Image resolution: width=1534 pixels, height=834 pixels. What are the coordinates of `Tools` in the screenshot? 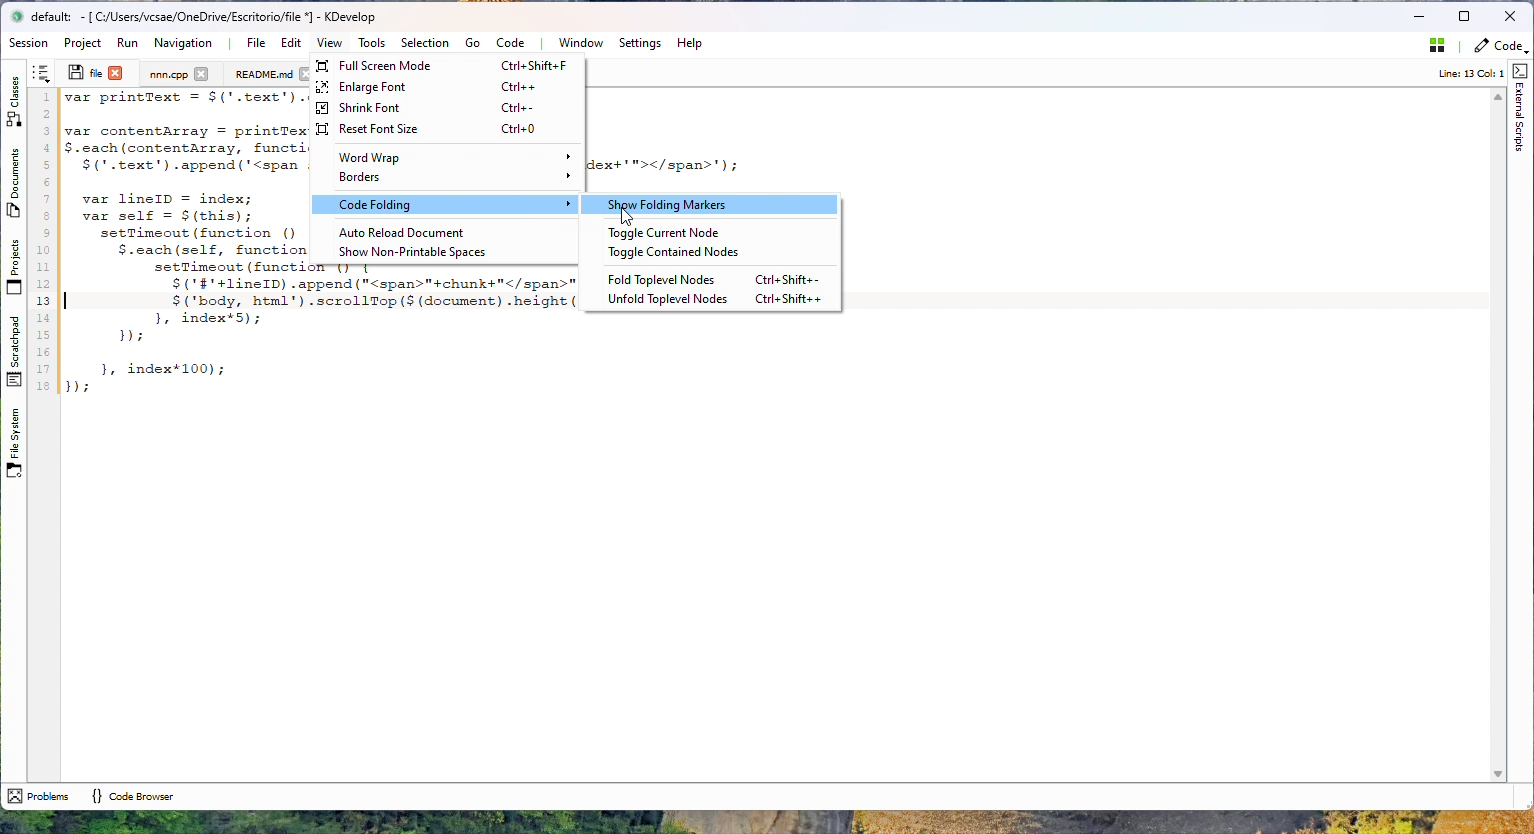 It's located at (371, 43).